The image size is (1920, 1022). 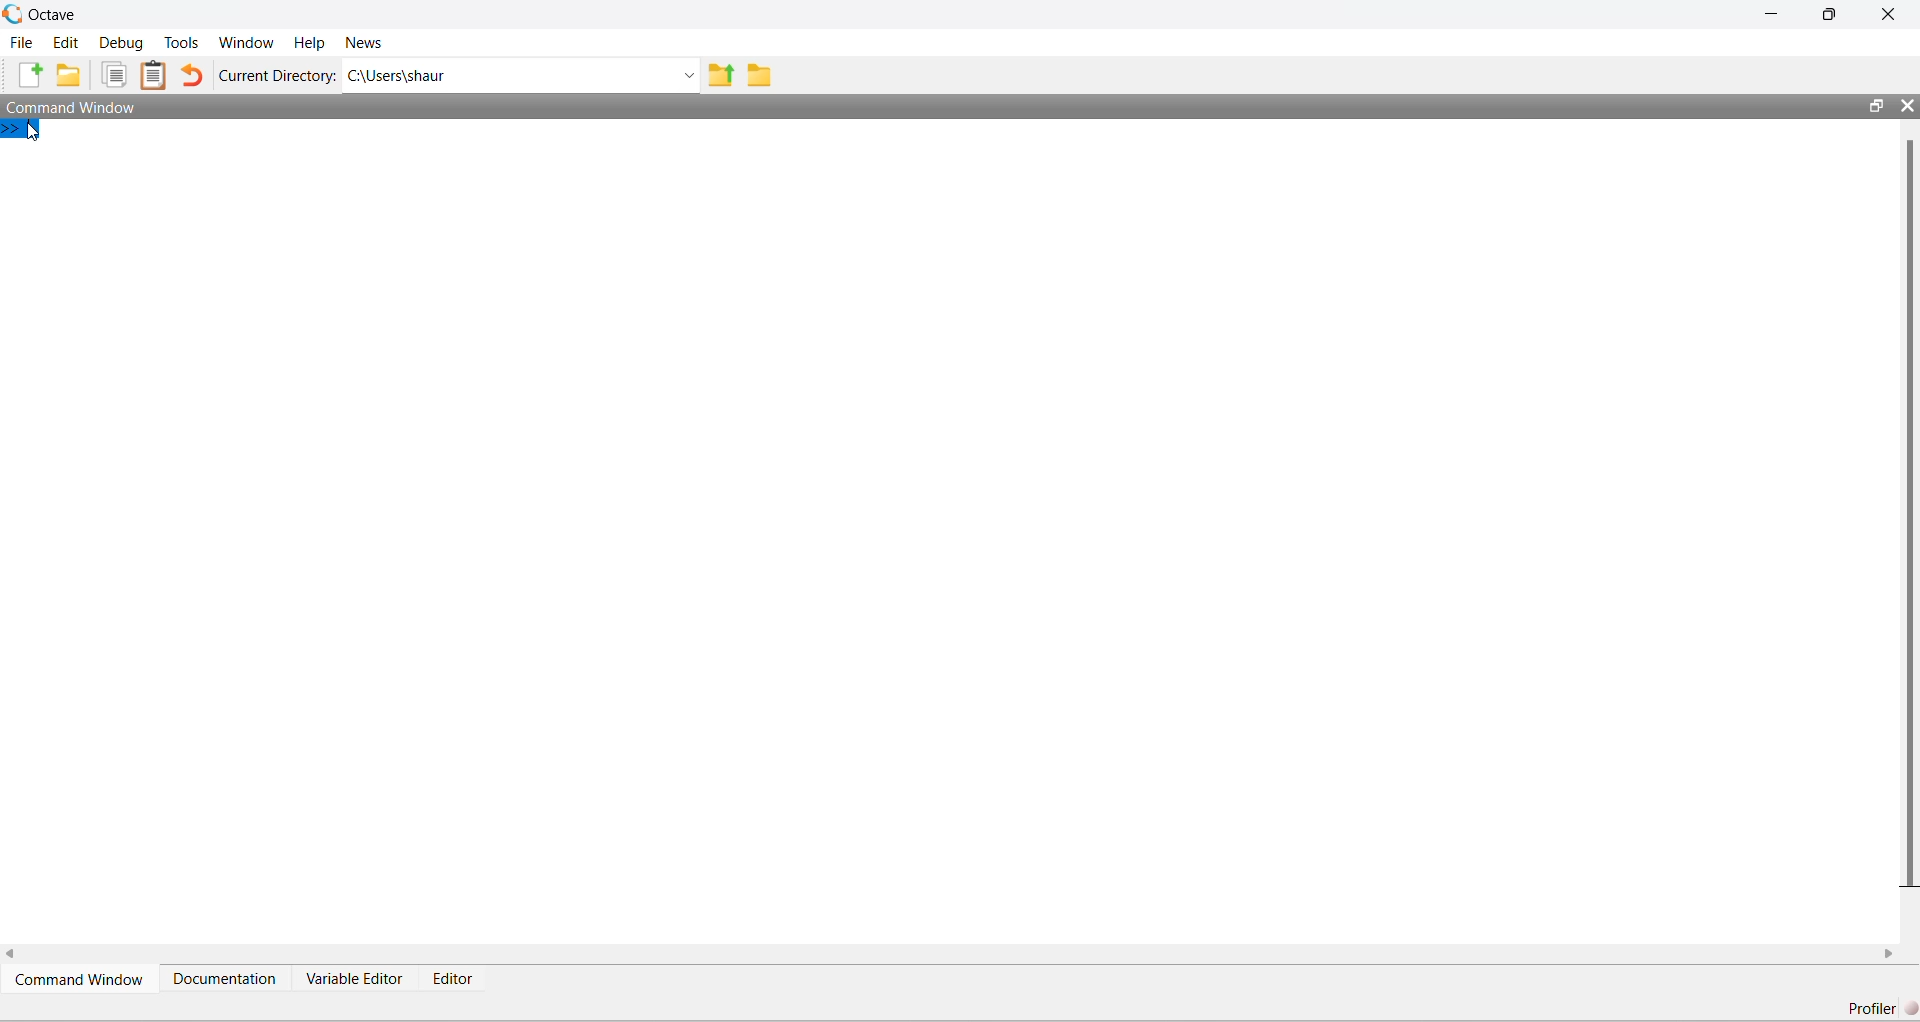 What do you see at coordinates (81, 979) in the screenshot?
I see `Command Window` at bounding box center [81, 979].